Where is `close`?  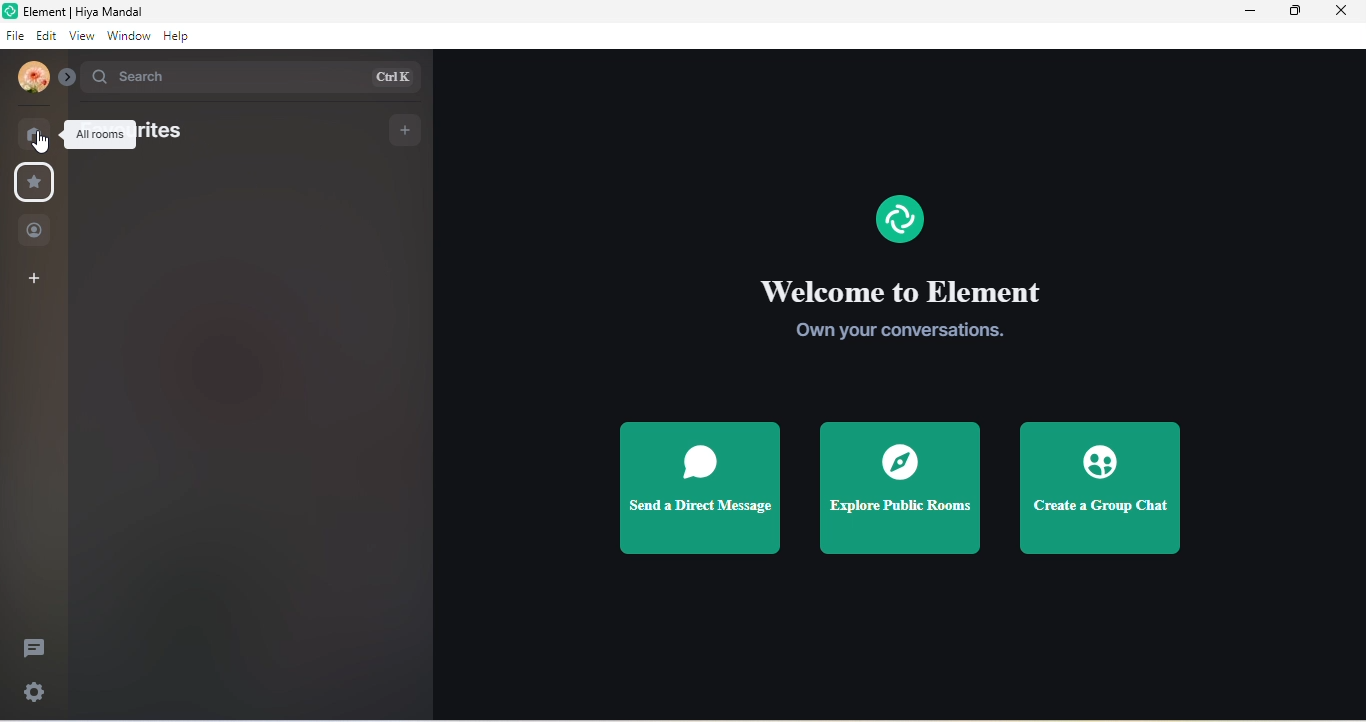
close is located at coordinates (1340, 10).